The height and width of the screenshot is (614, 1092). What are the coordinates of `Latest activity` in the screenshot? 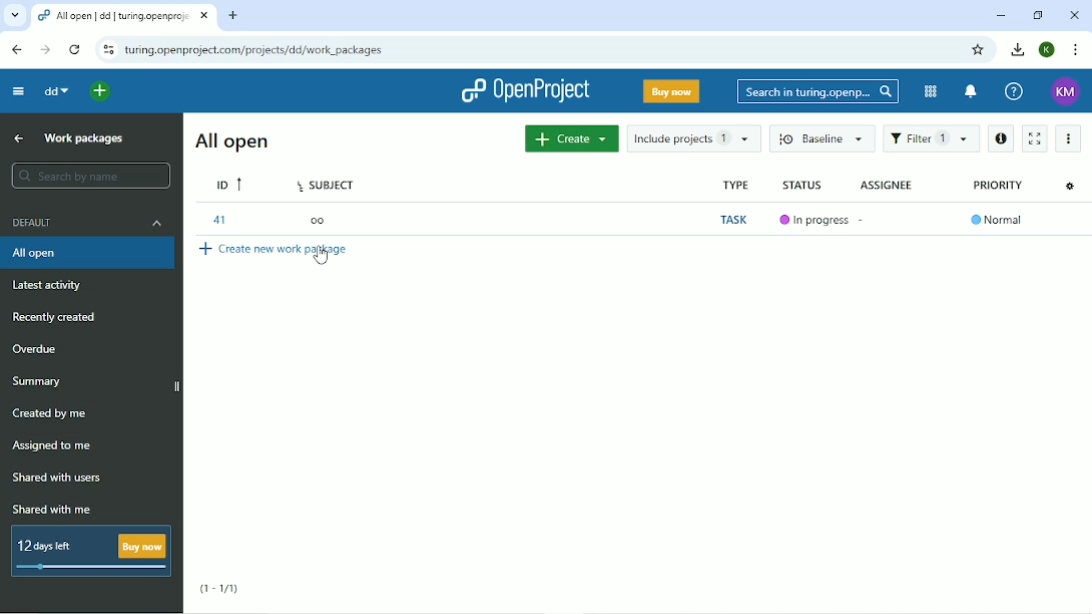 It's located at (53, 286).